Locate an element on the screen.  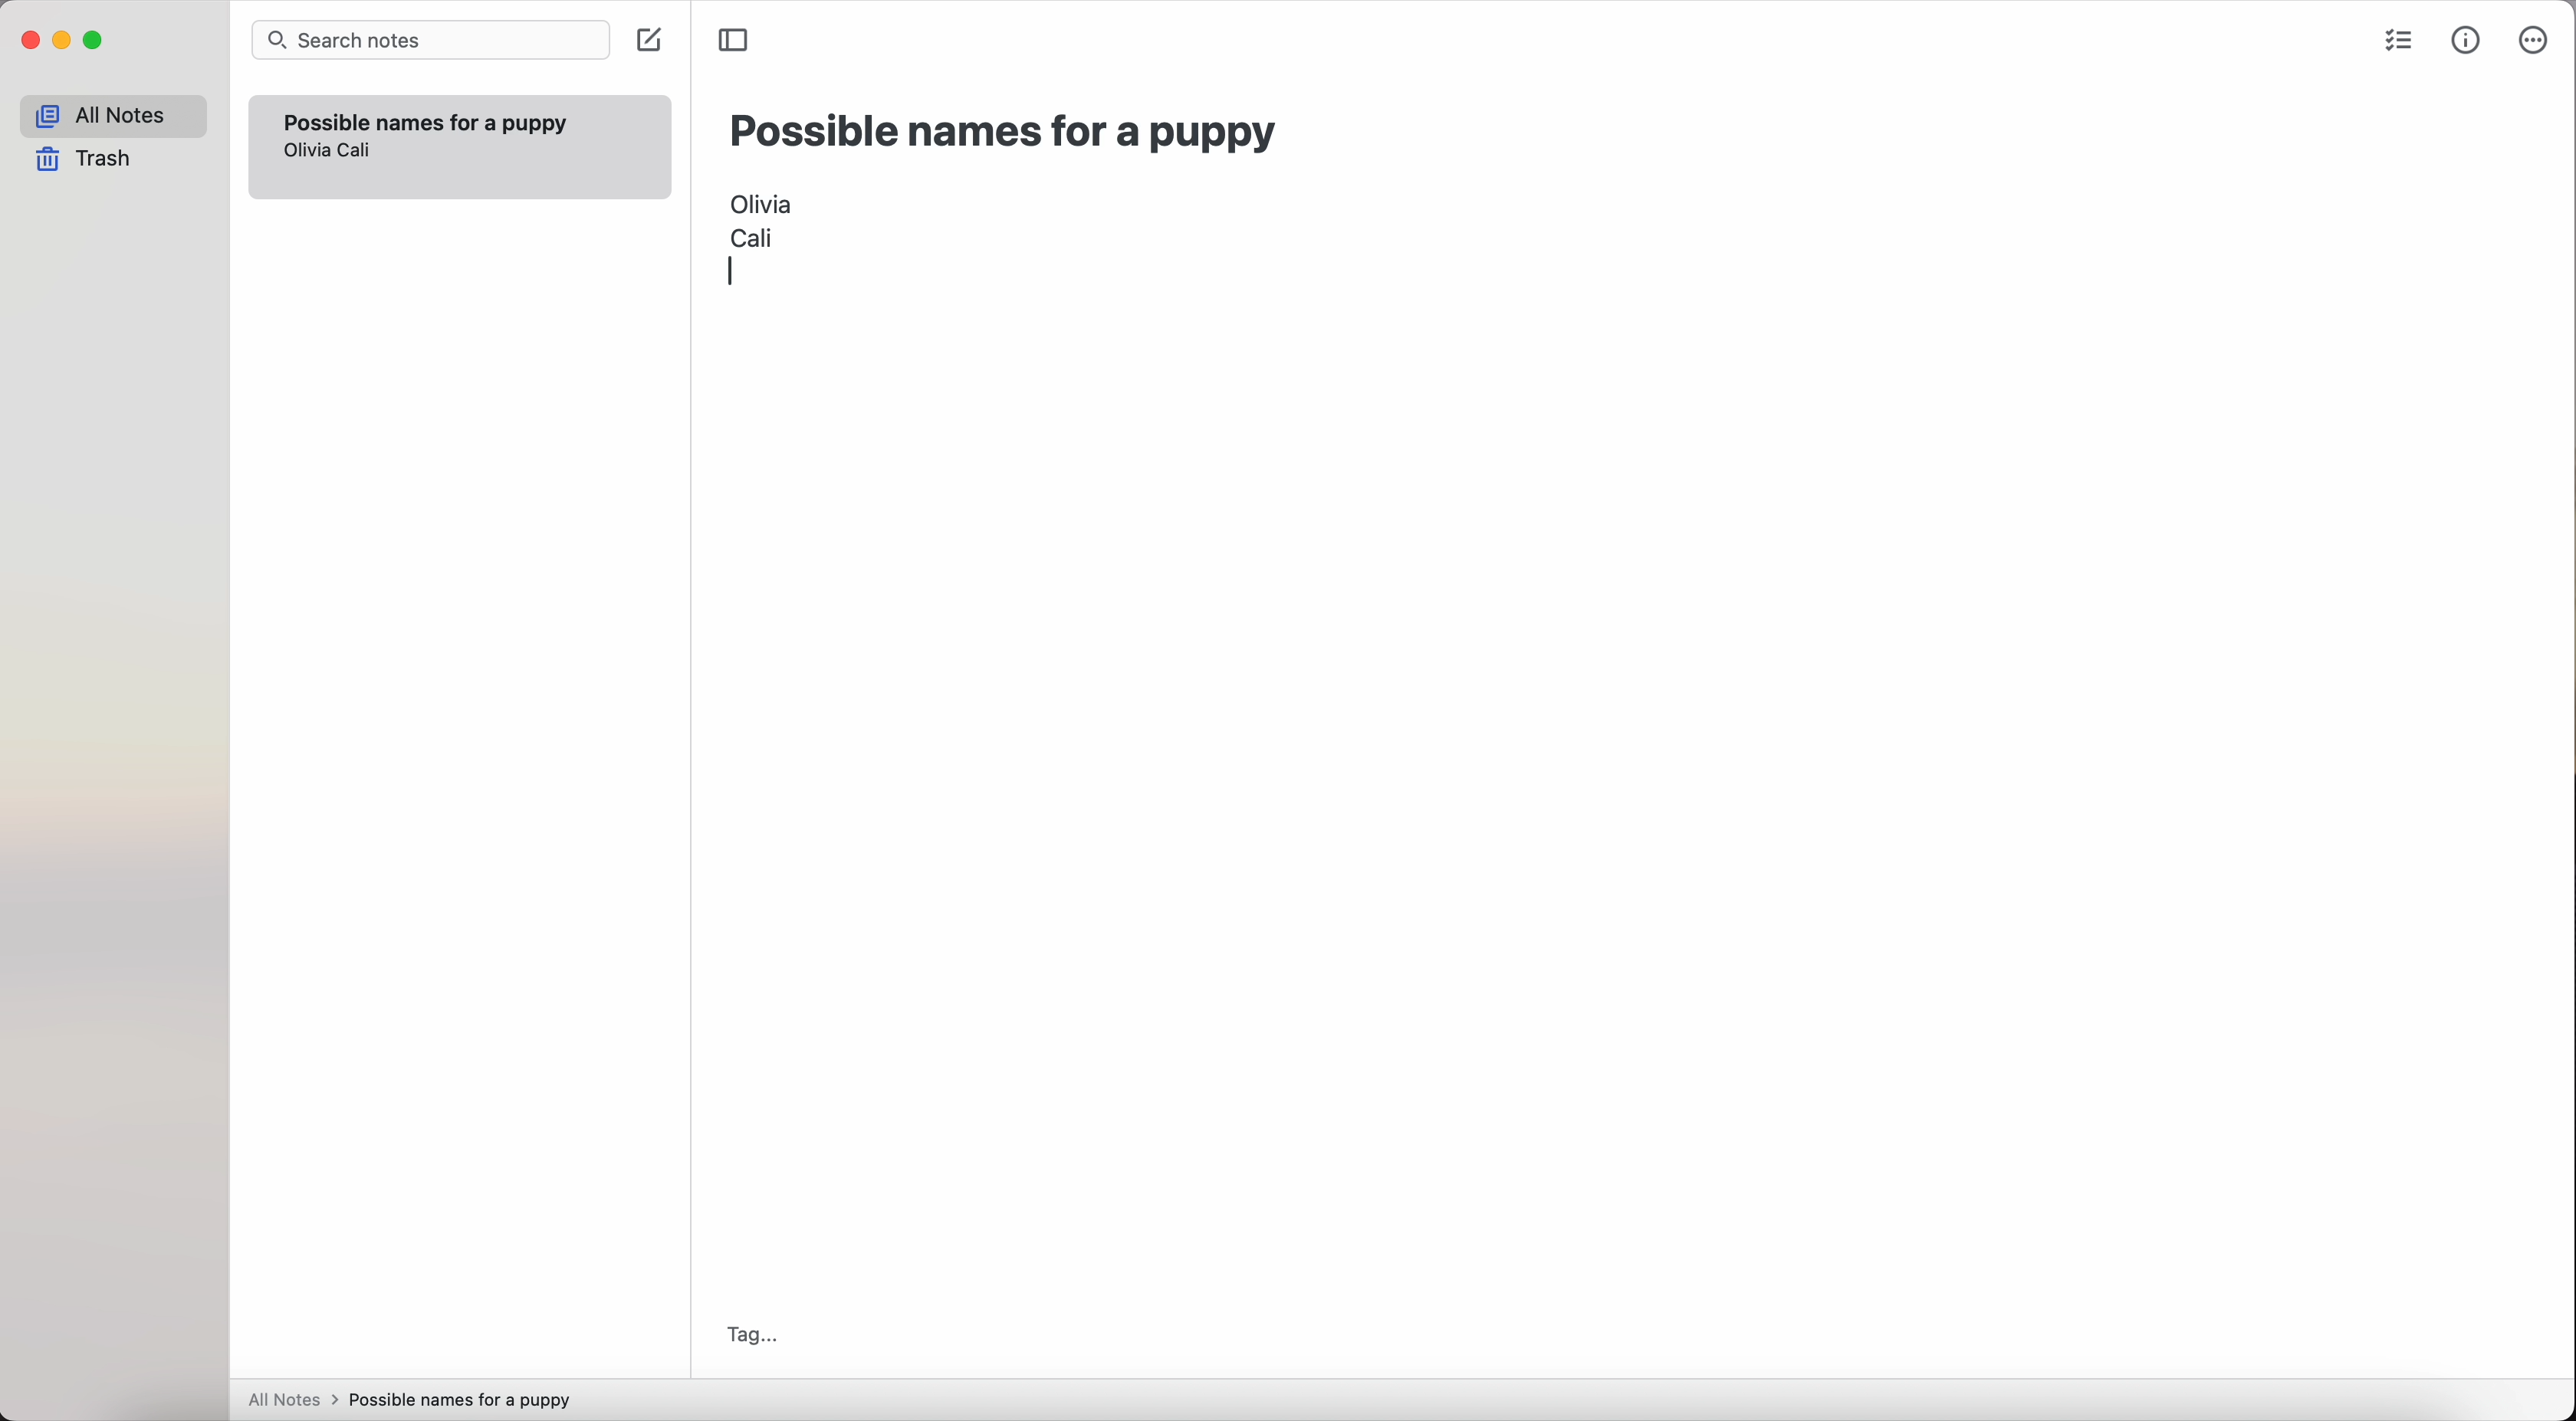
more options is located at coordinates (2536, 42).